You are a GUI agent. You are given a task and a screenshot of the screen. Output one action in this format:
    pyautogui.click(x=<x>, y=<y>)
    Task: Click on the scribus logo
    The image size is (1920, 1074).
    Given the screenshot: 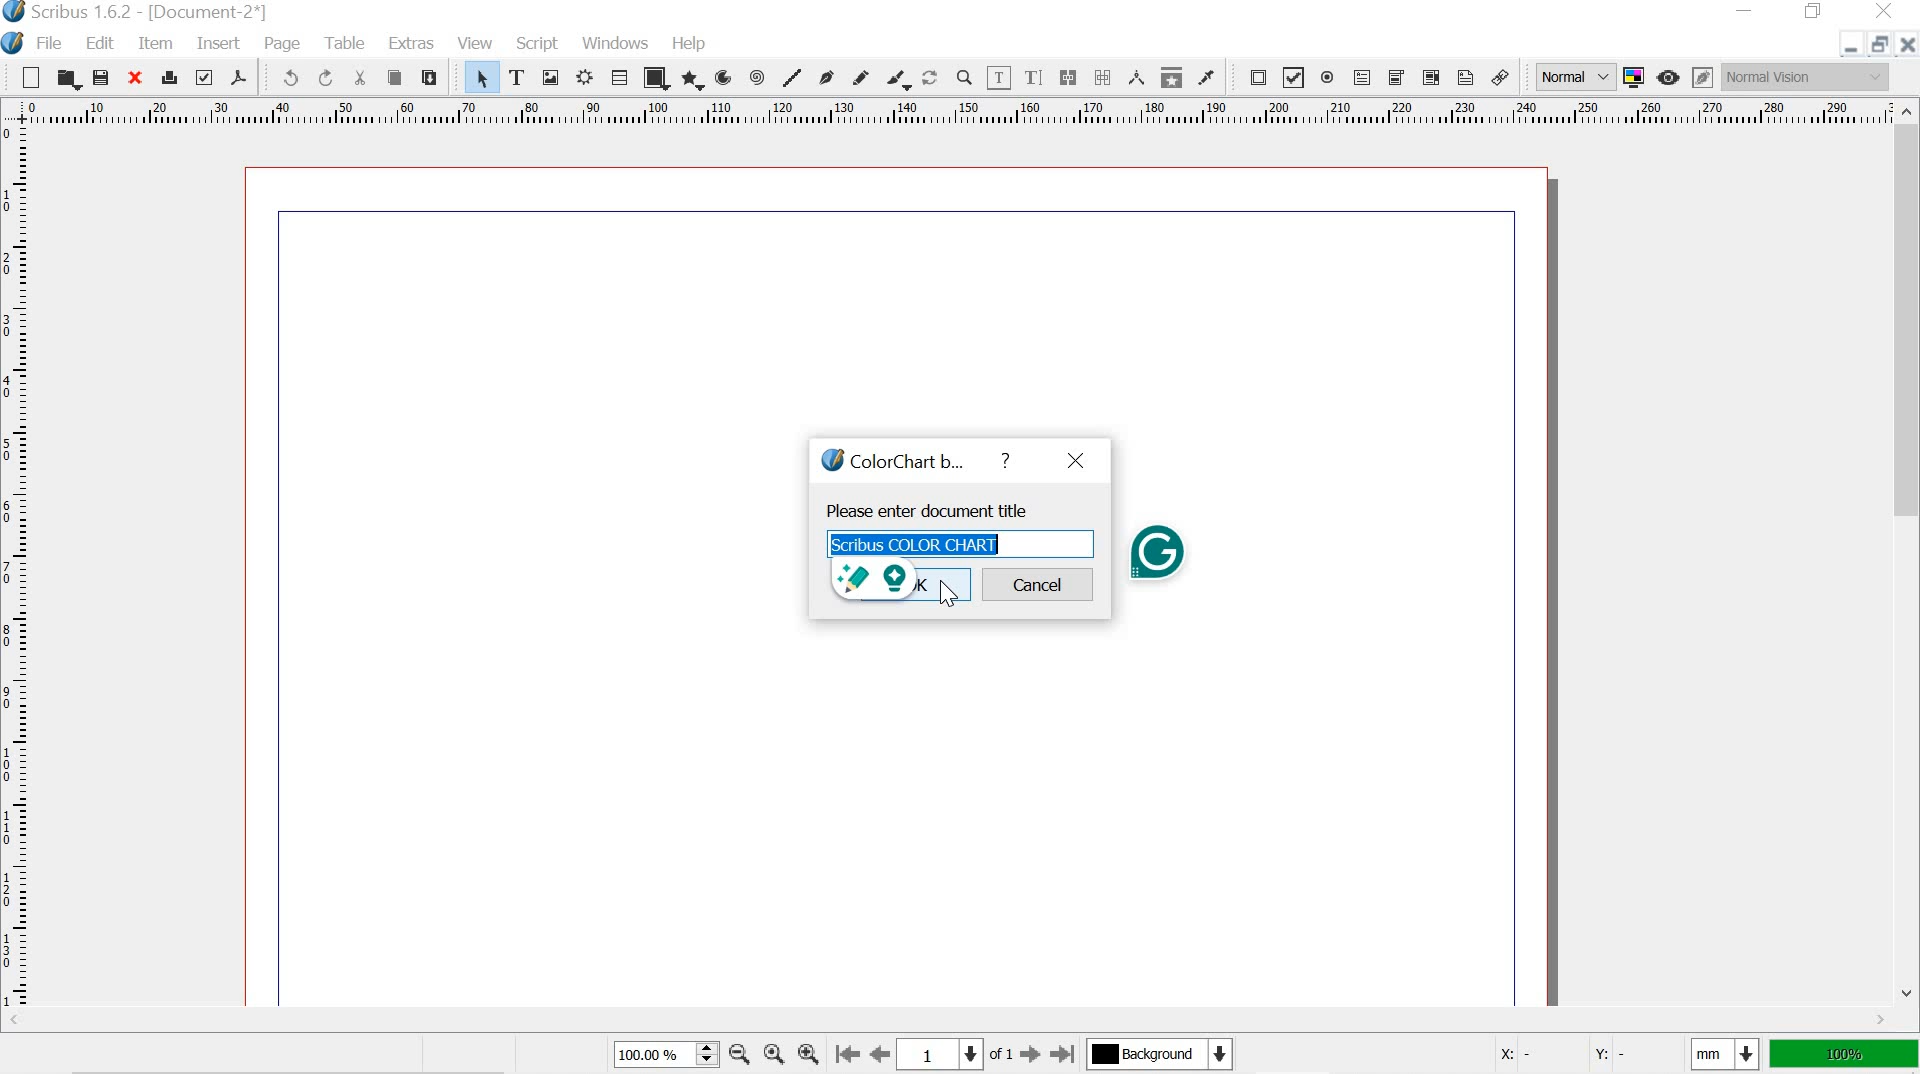 What is the action you would take?
    pyautogui.click(x=14, y=13)
    